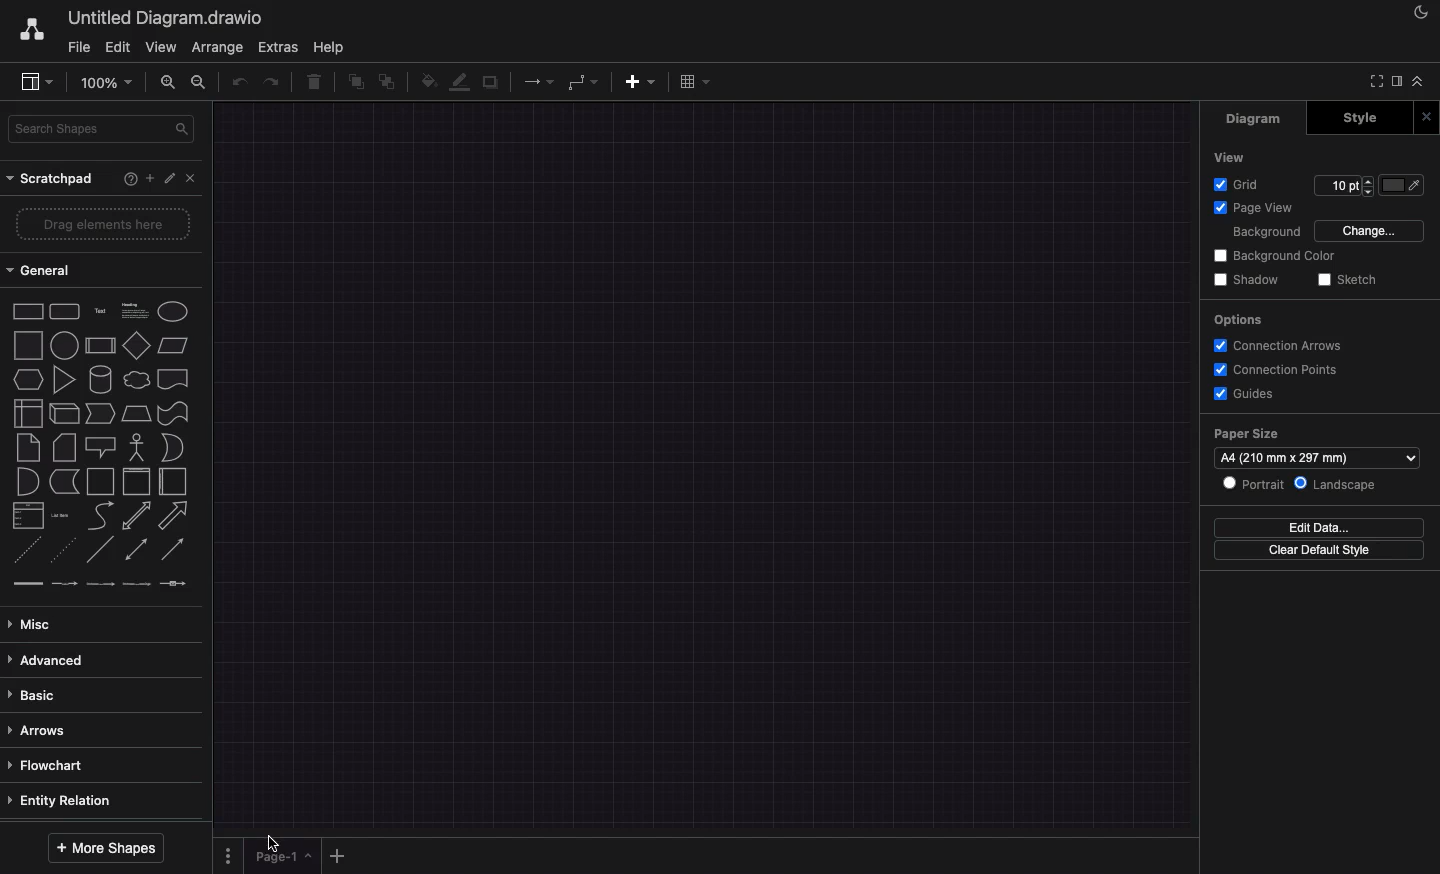 This screenshot has height=874, width=1440. What do you see at coordinates (227, 855) in the screenshot?
I see `options` at bounding box center [227, 855].